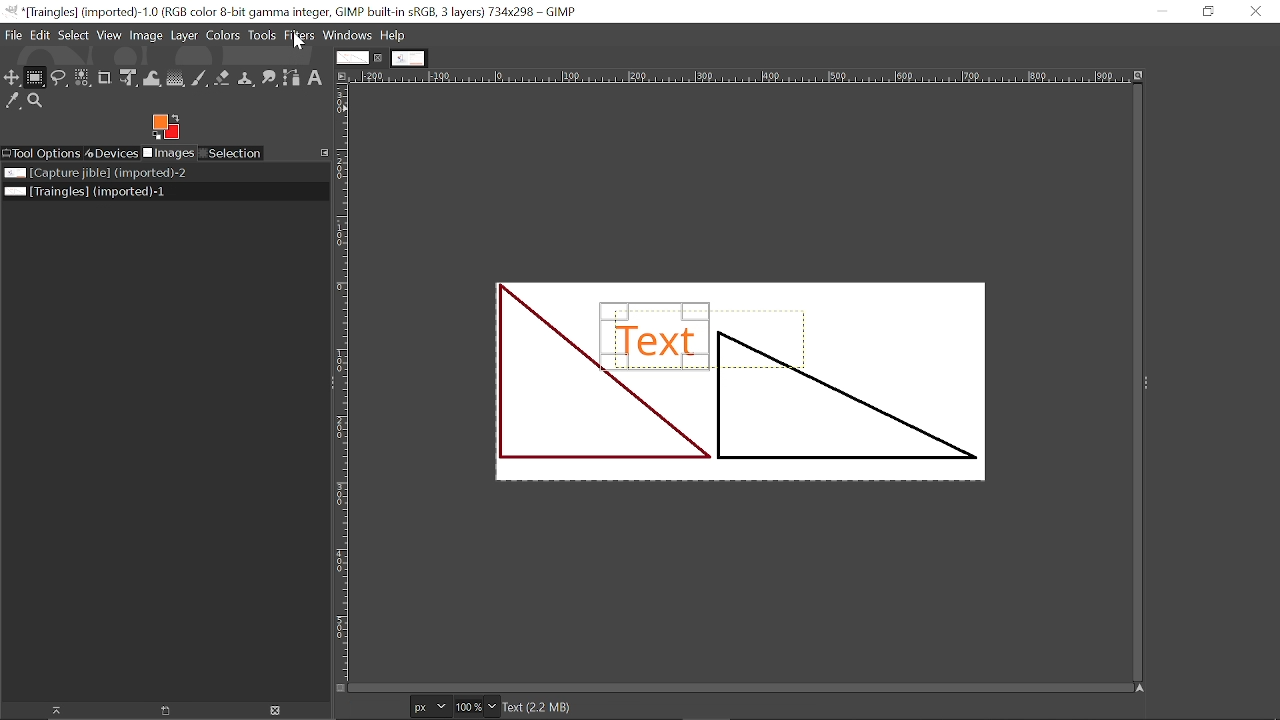  What do you see at coordinates (738, 380) in the screenshot?
I see `Selected text` at bounding box center [738, 380].